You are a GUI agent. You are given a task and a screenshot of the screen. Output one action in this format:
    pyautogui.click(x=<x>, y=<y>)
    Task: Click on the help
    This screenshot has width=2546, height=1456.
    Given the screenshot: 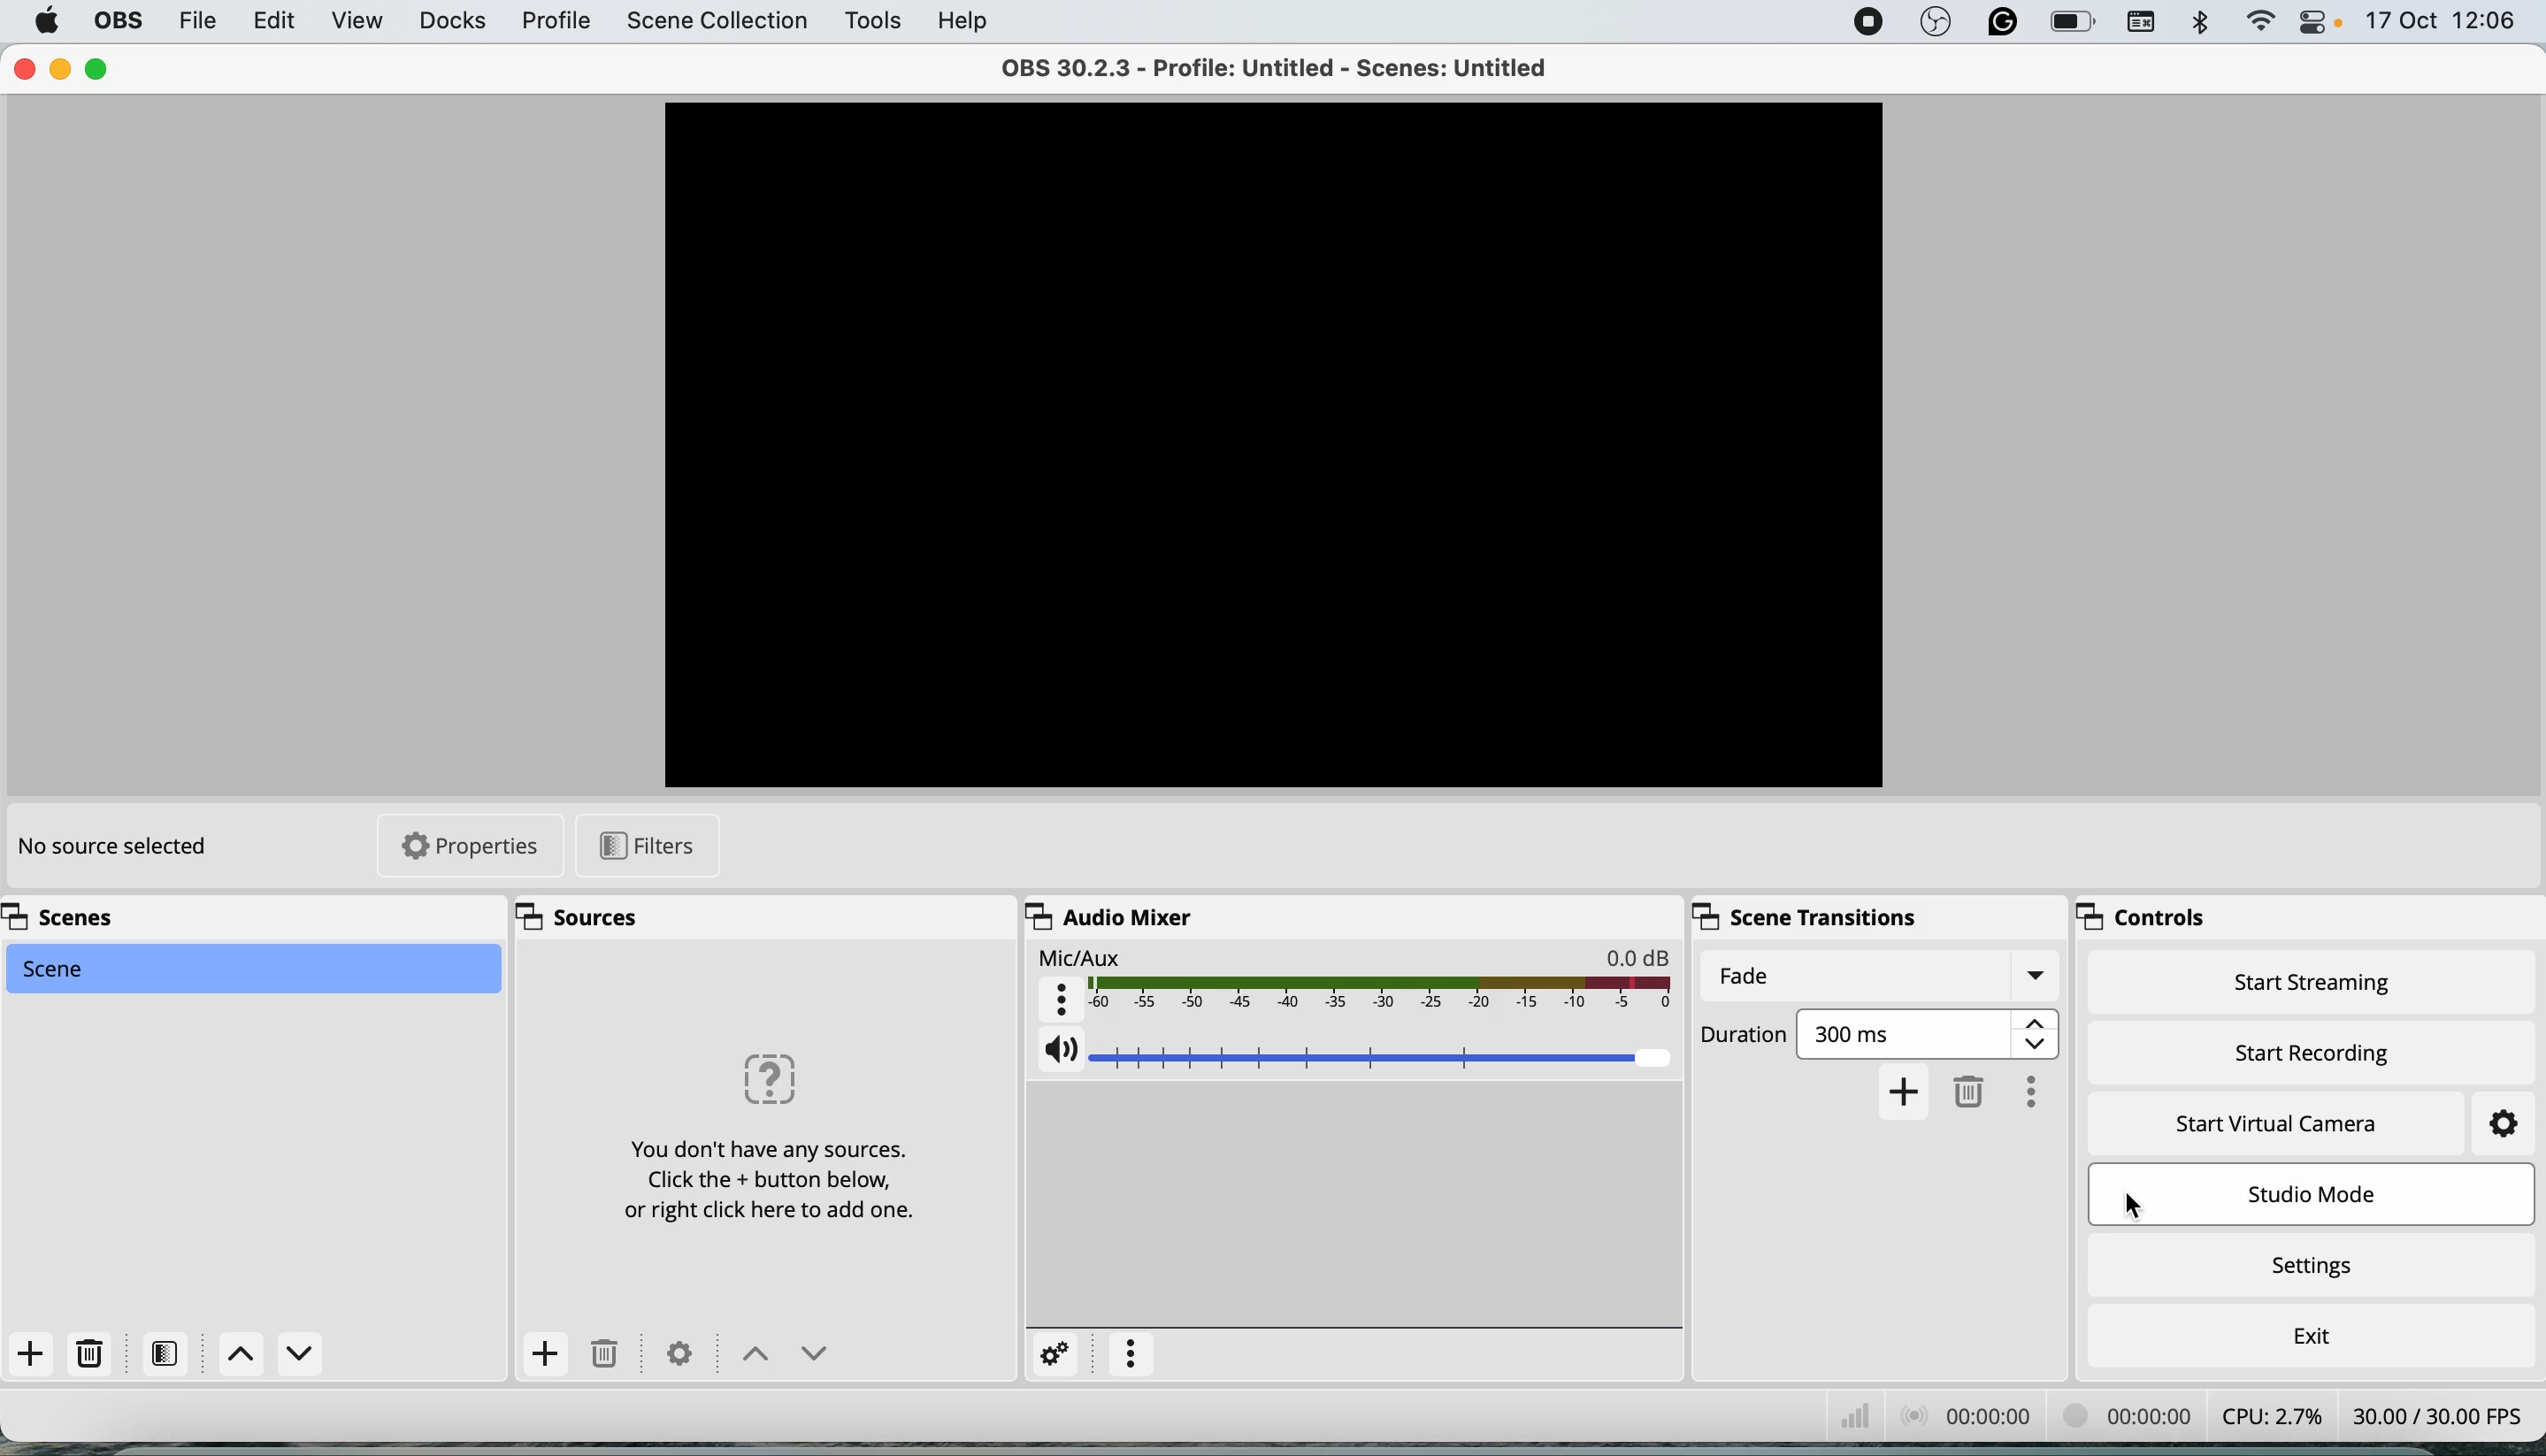 What is the action you would take?
    pyautogui.click(x=970, y=19)
    